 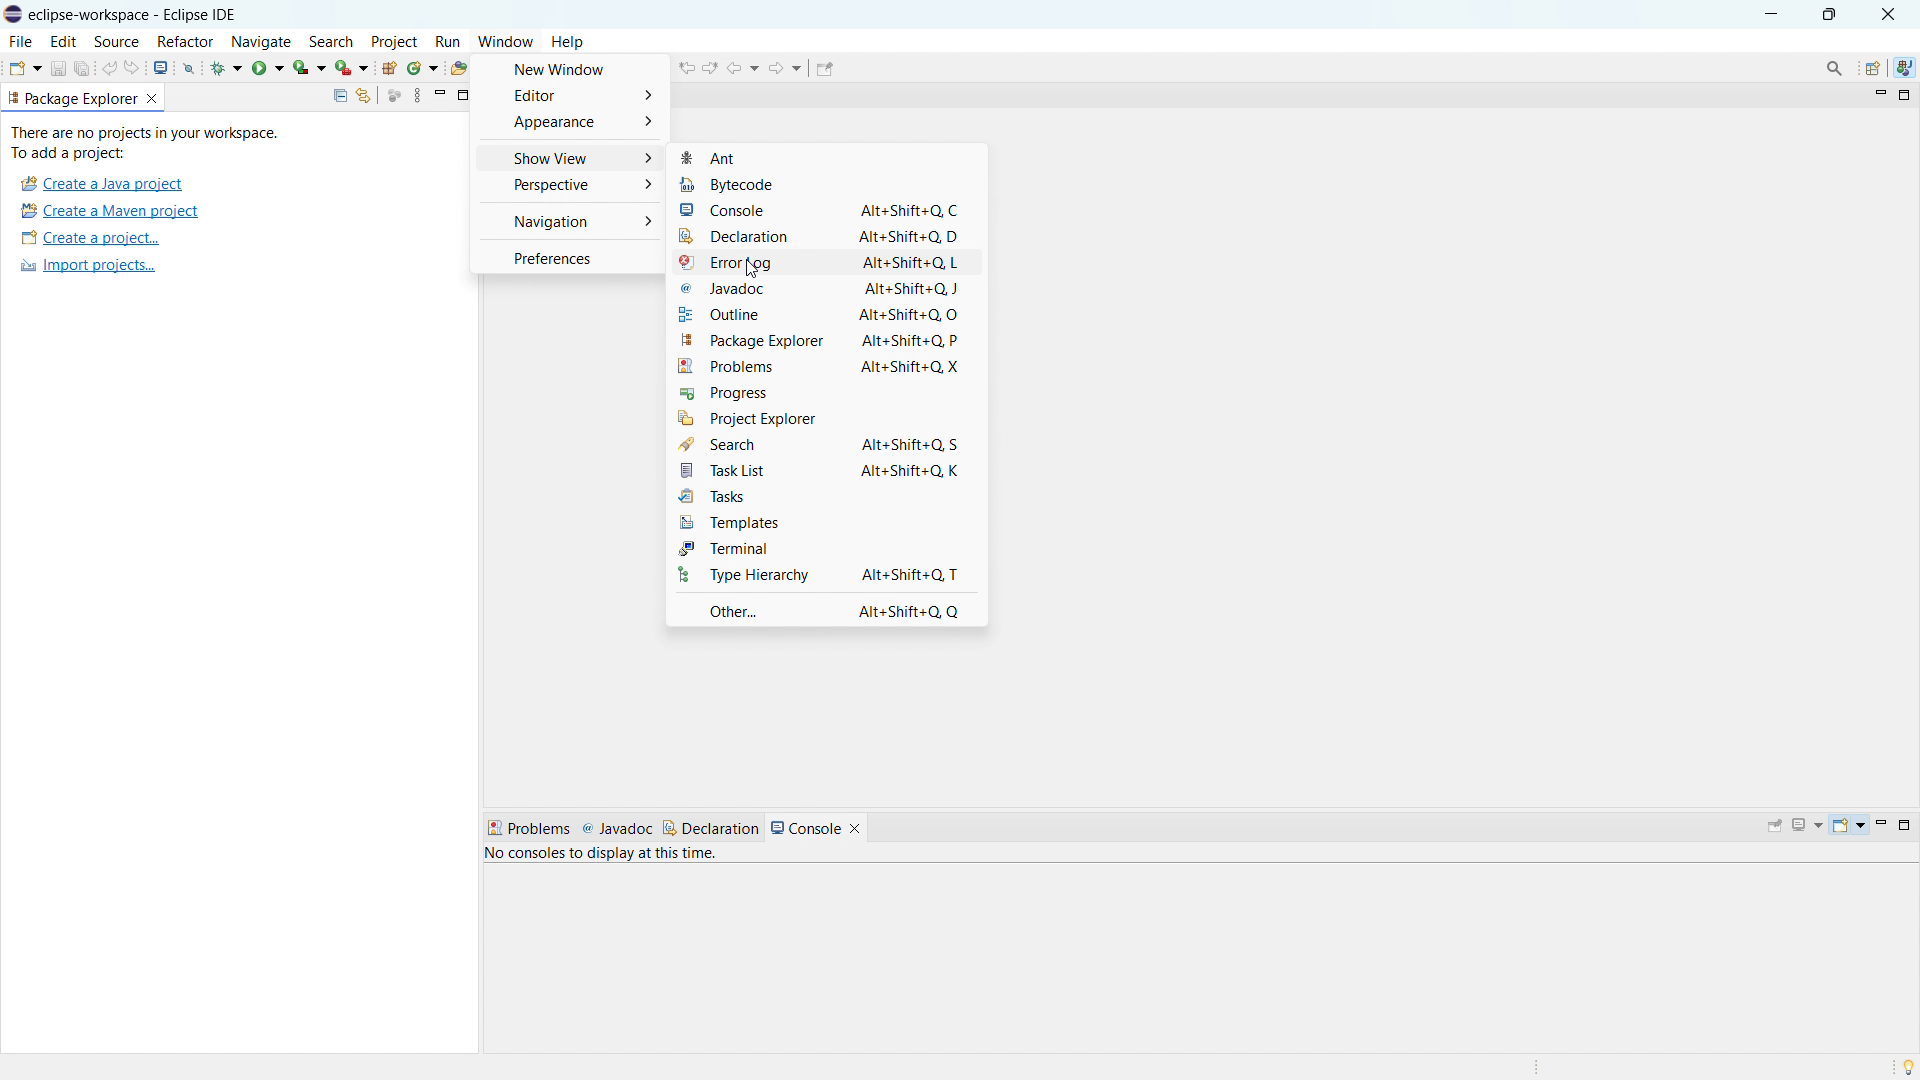 What do you see at coordinates (824, 366) in the screenshot?
I see `Problems    Alt+Shift+Q, X` at bounding box center [824, 366].